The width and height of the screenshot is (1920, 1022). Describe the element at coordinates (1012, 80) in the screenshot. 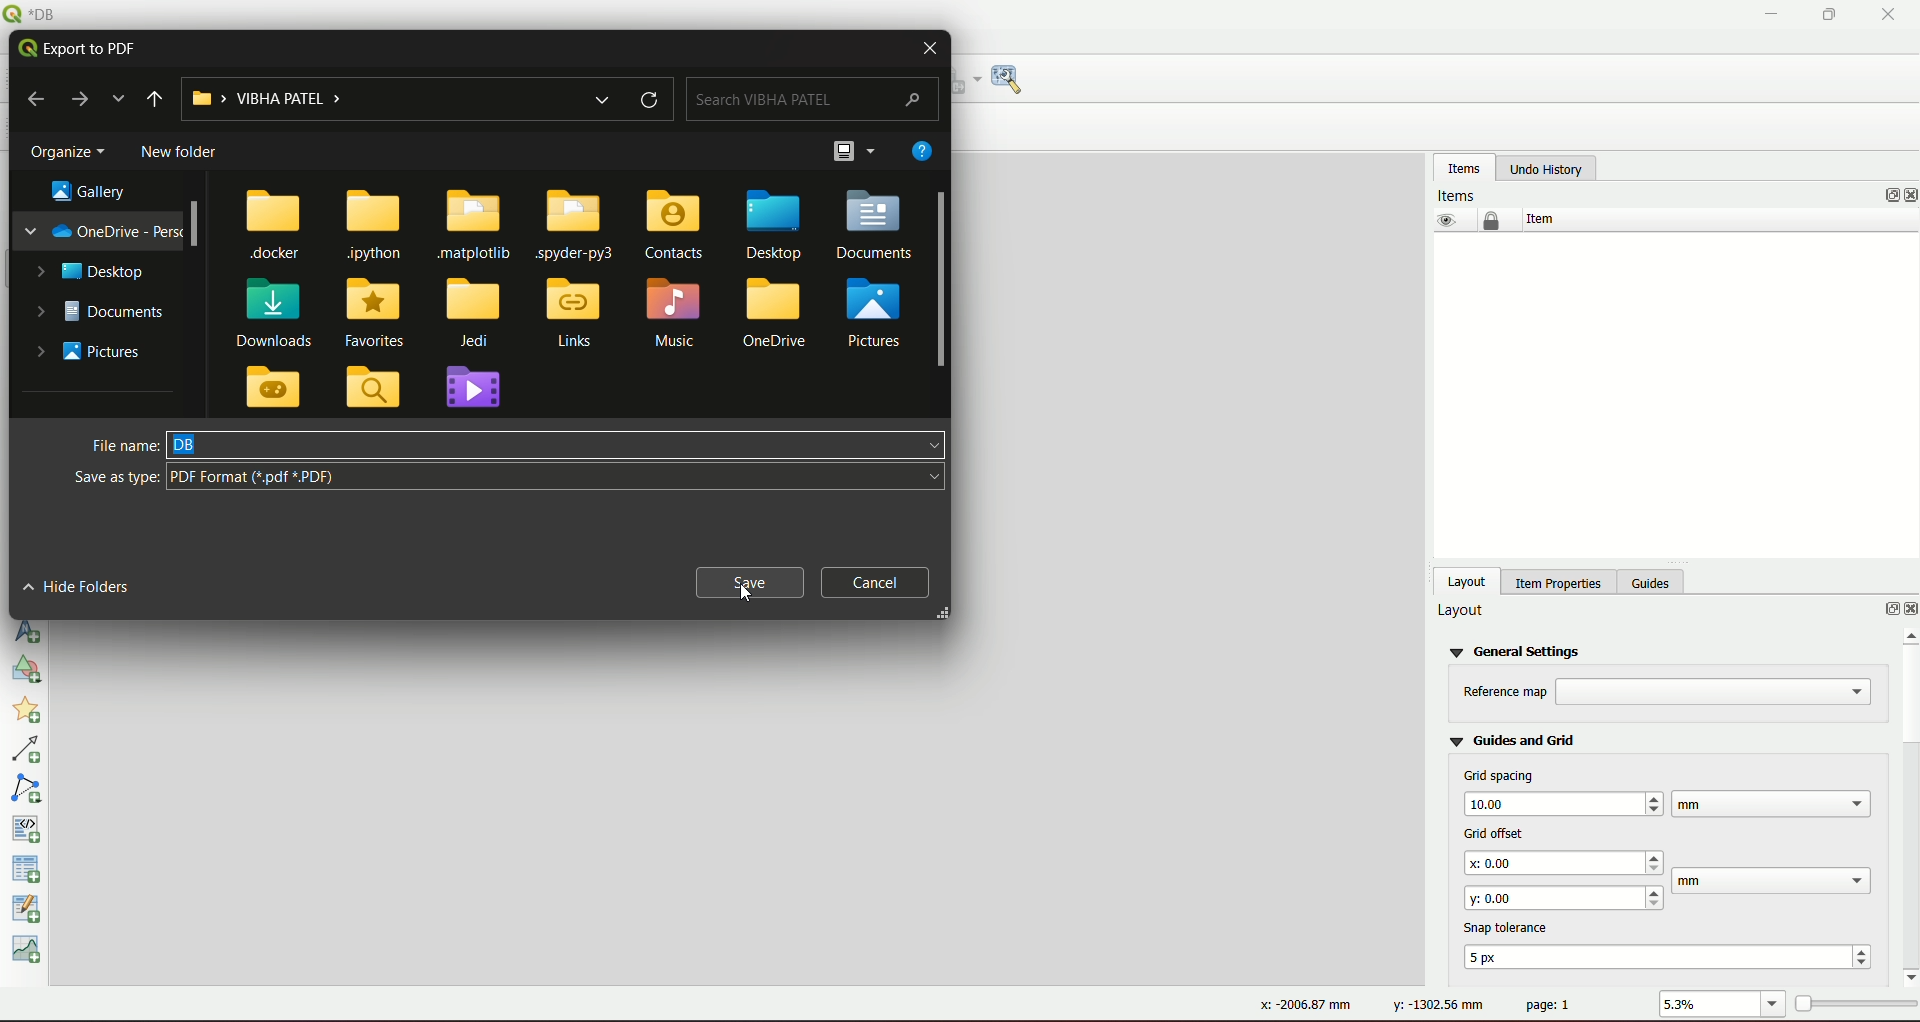

I see `image settings` at that location.